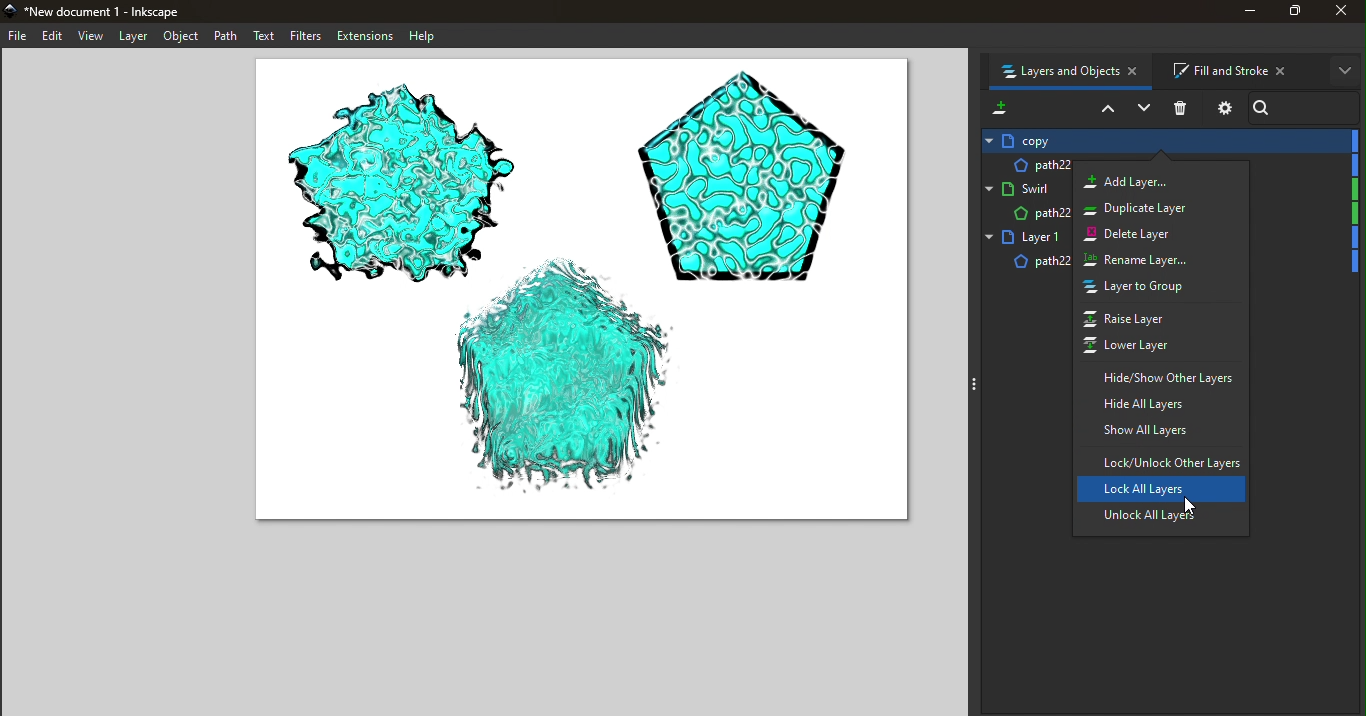  Describe the element at coordinates (1150, 290) in the screenshot. I see `Layer to group` at that location.